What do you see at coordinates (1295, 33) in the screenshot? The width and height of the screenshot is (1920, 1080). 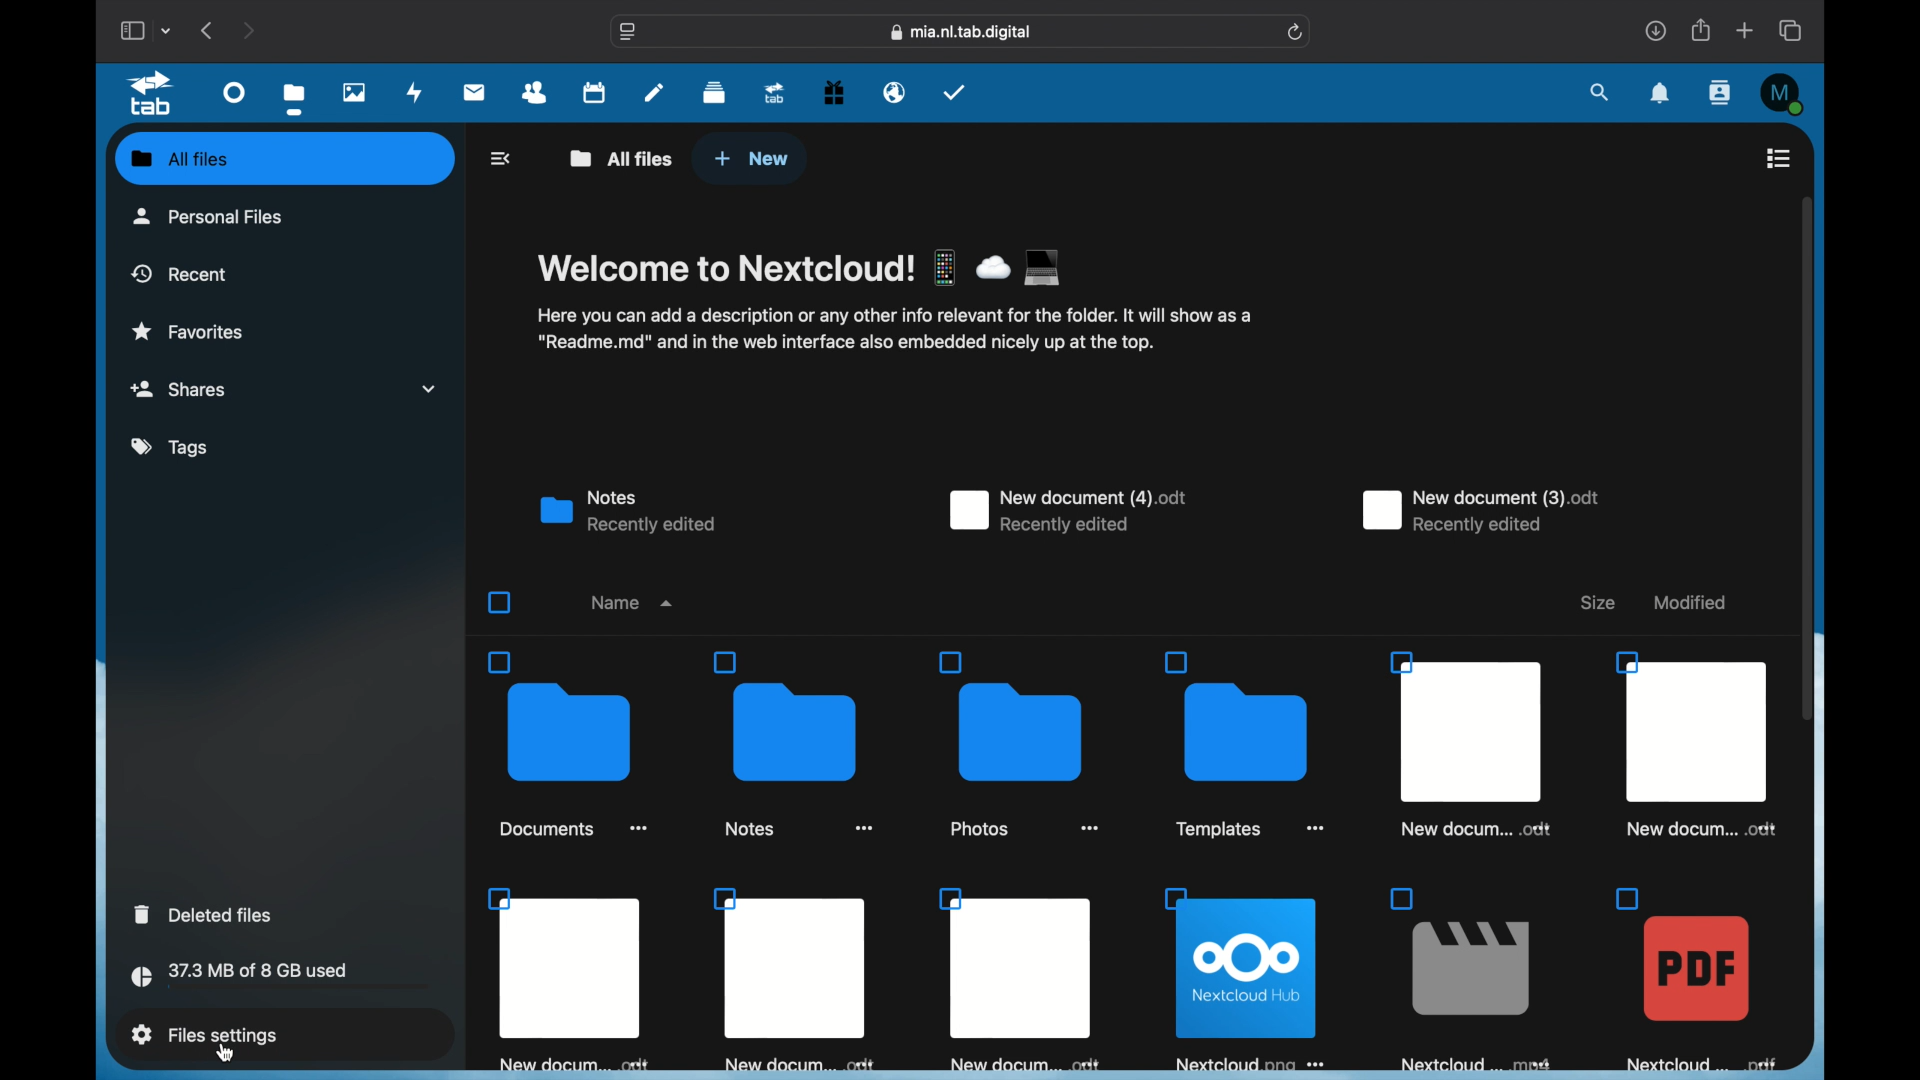 I see `refresh` at bounding box center [1295, 33].